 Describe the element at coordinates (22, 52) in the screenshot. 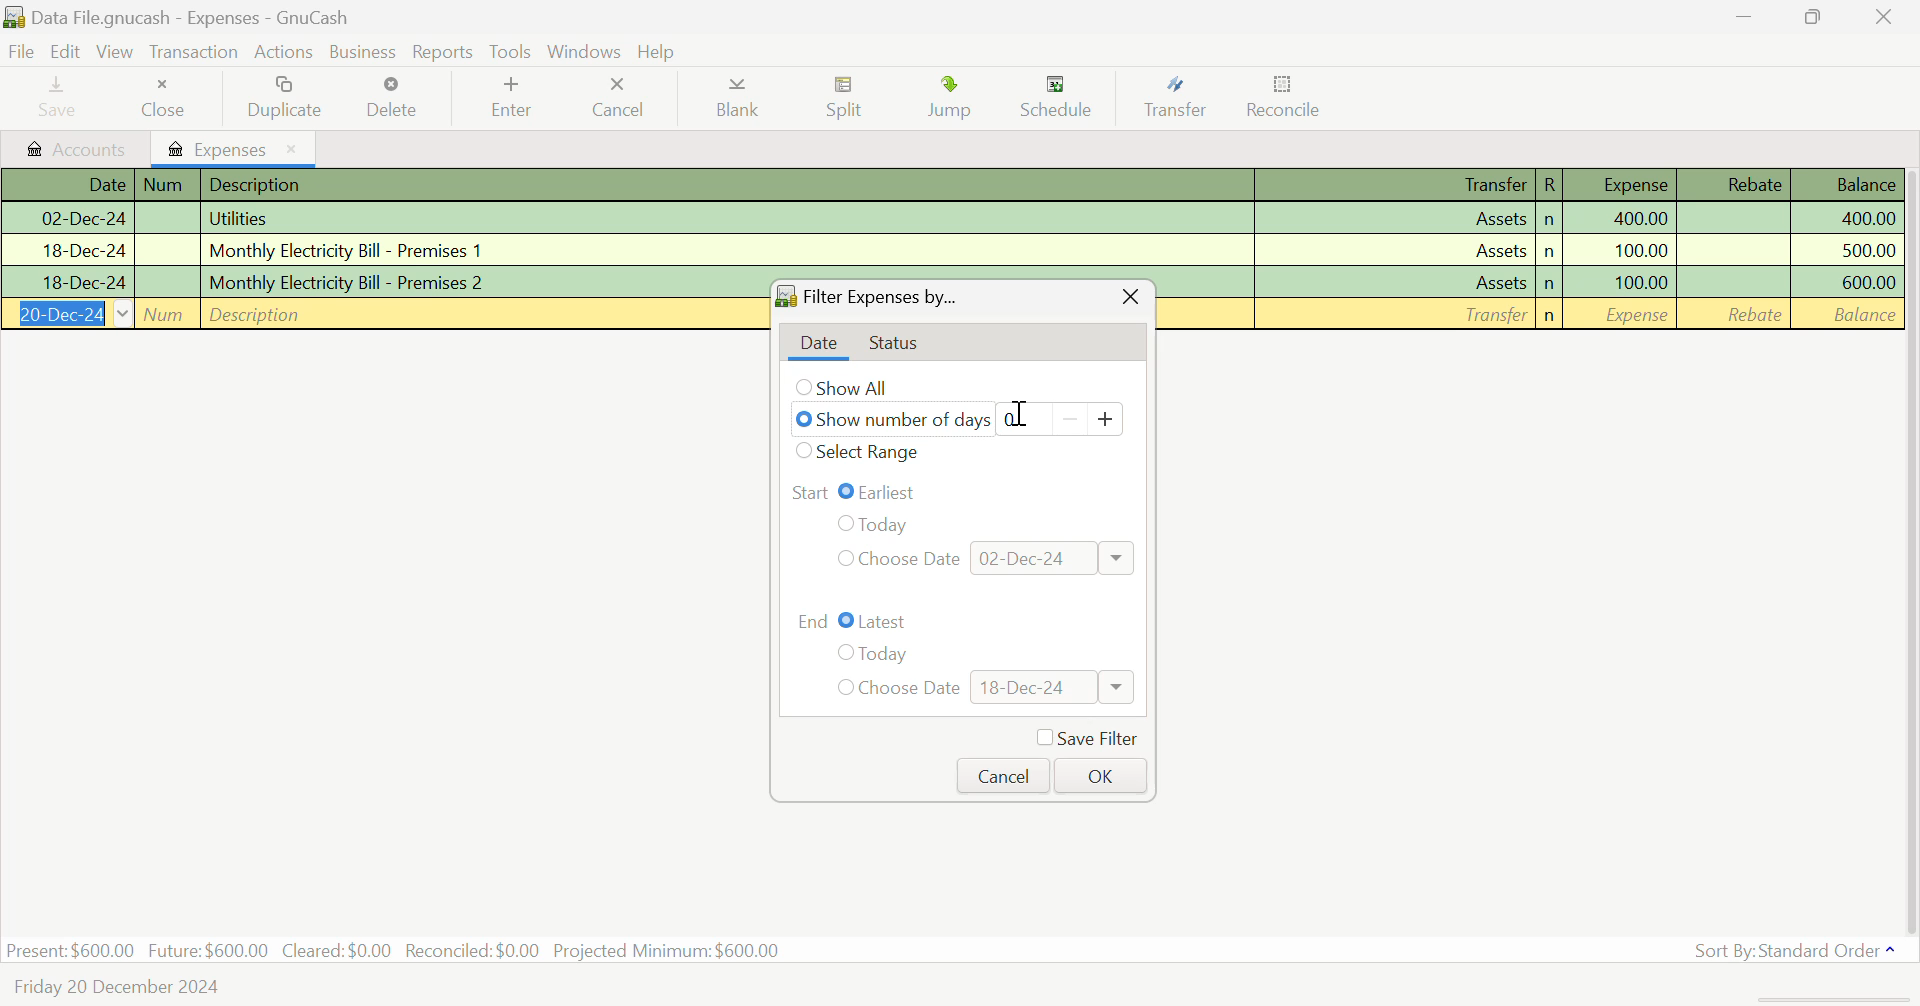

I see `File` at that location.